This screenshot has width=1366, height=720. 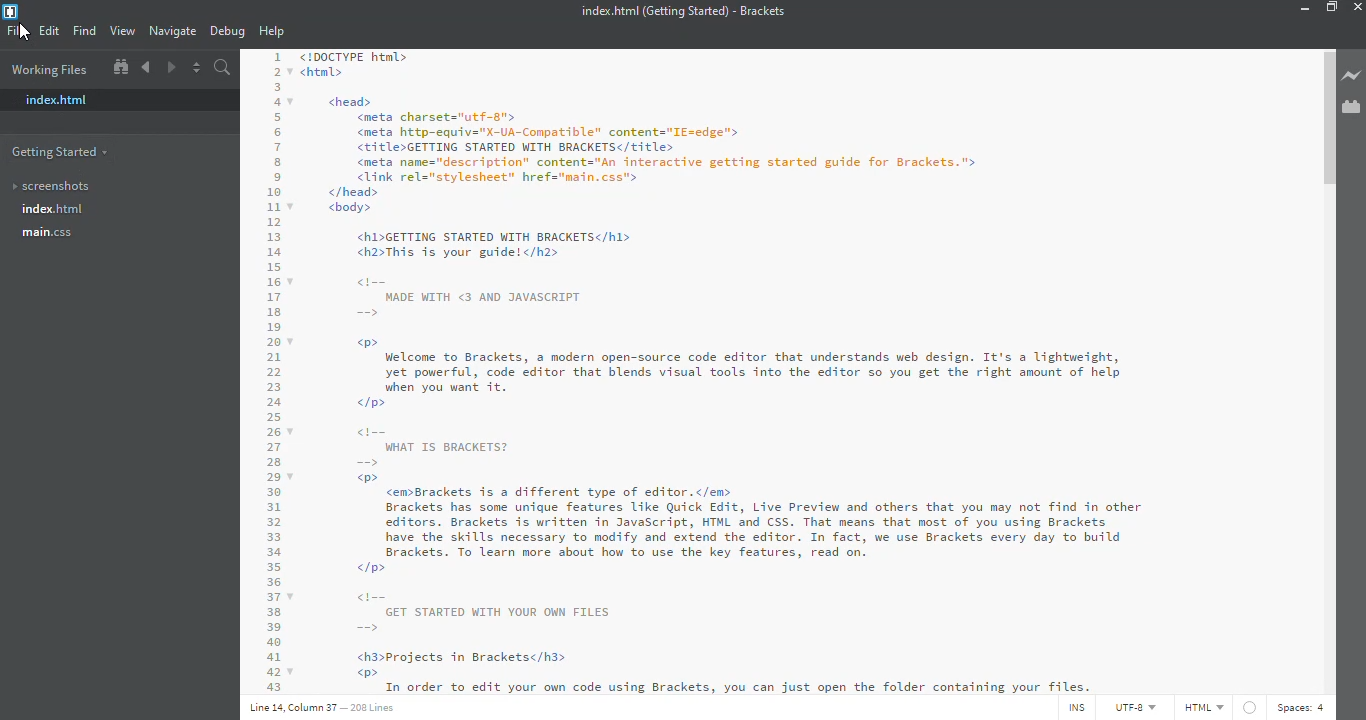 What do you see at coordinates (1333, 8) in the screenshot?
I see `maximize` at bounding box center [1333, 8].